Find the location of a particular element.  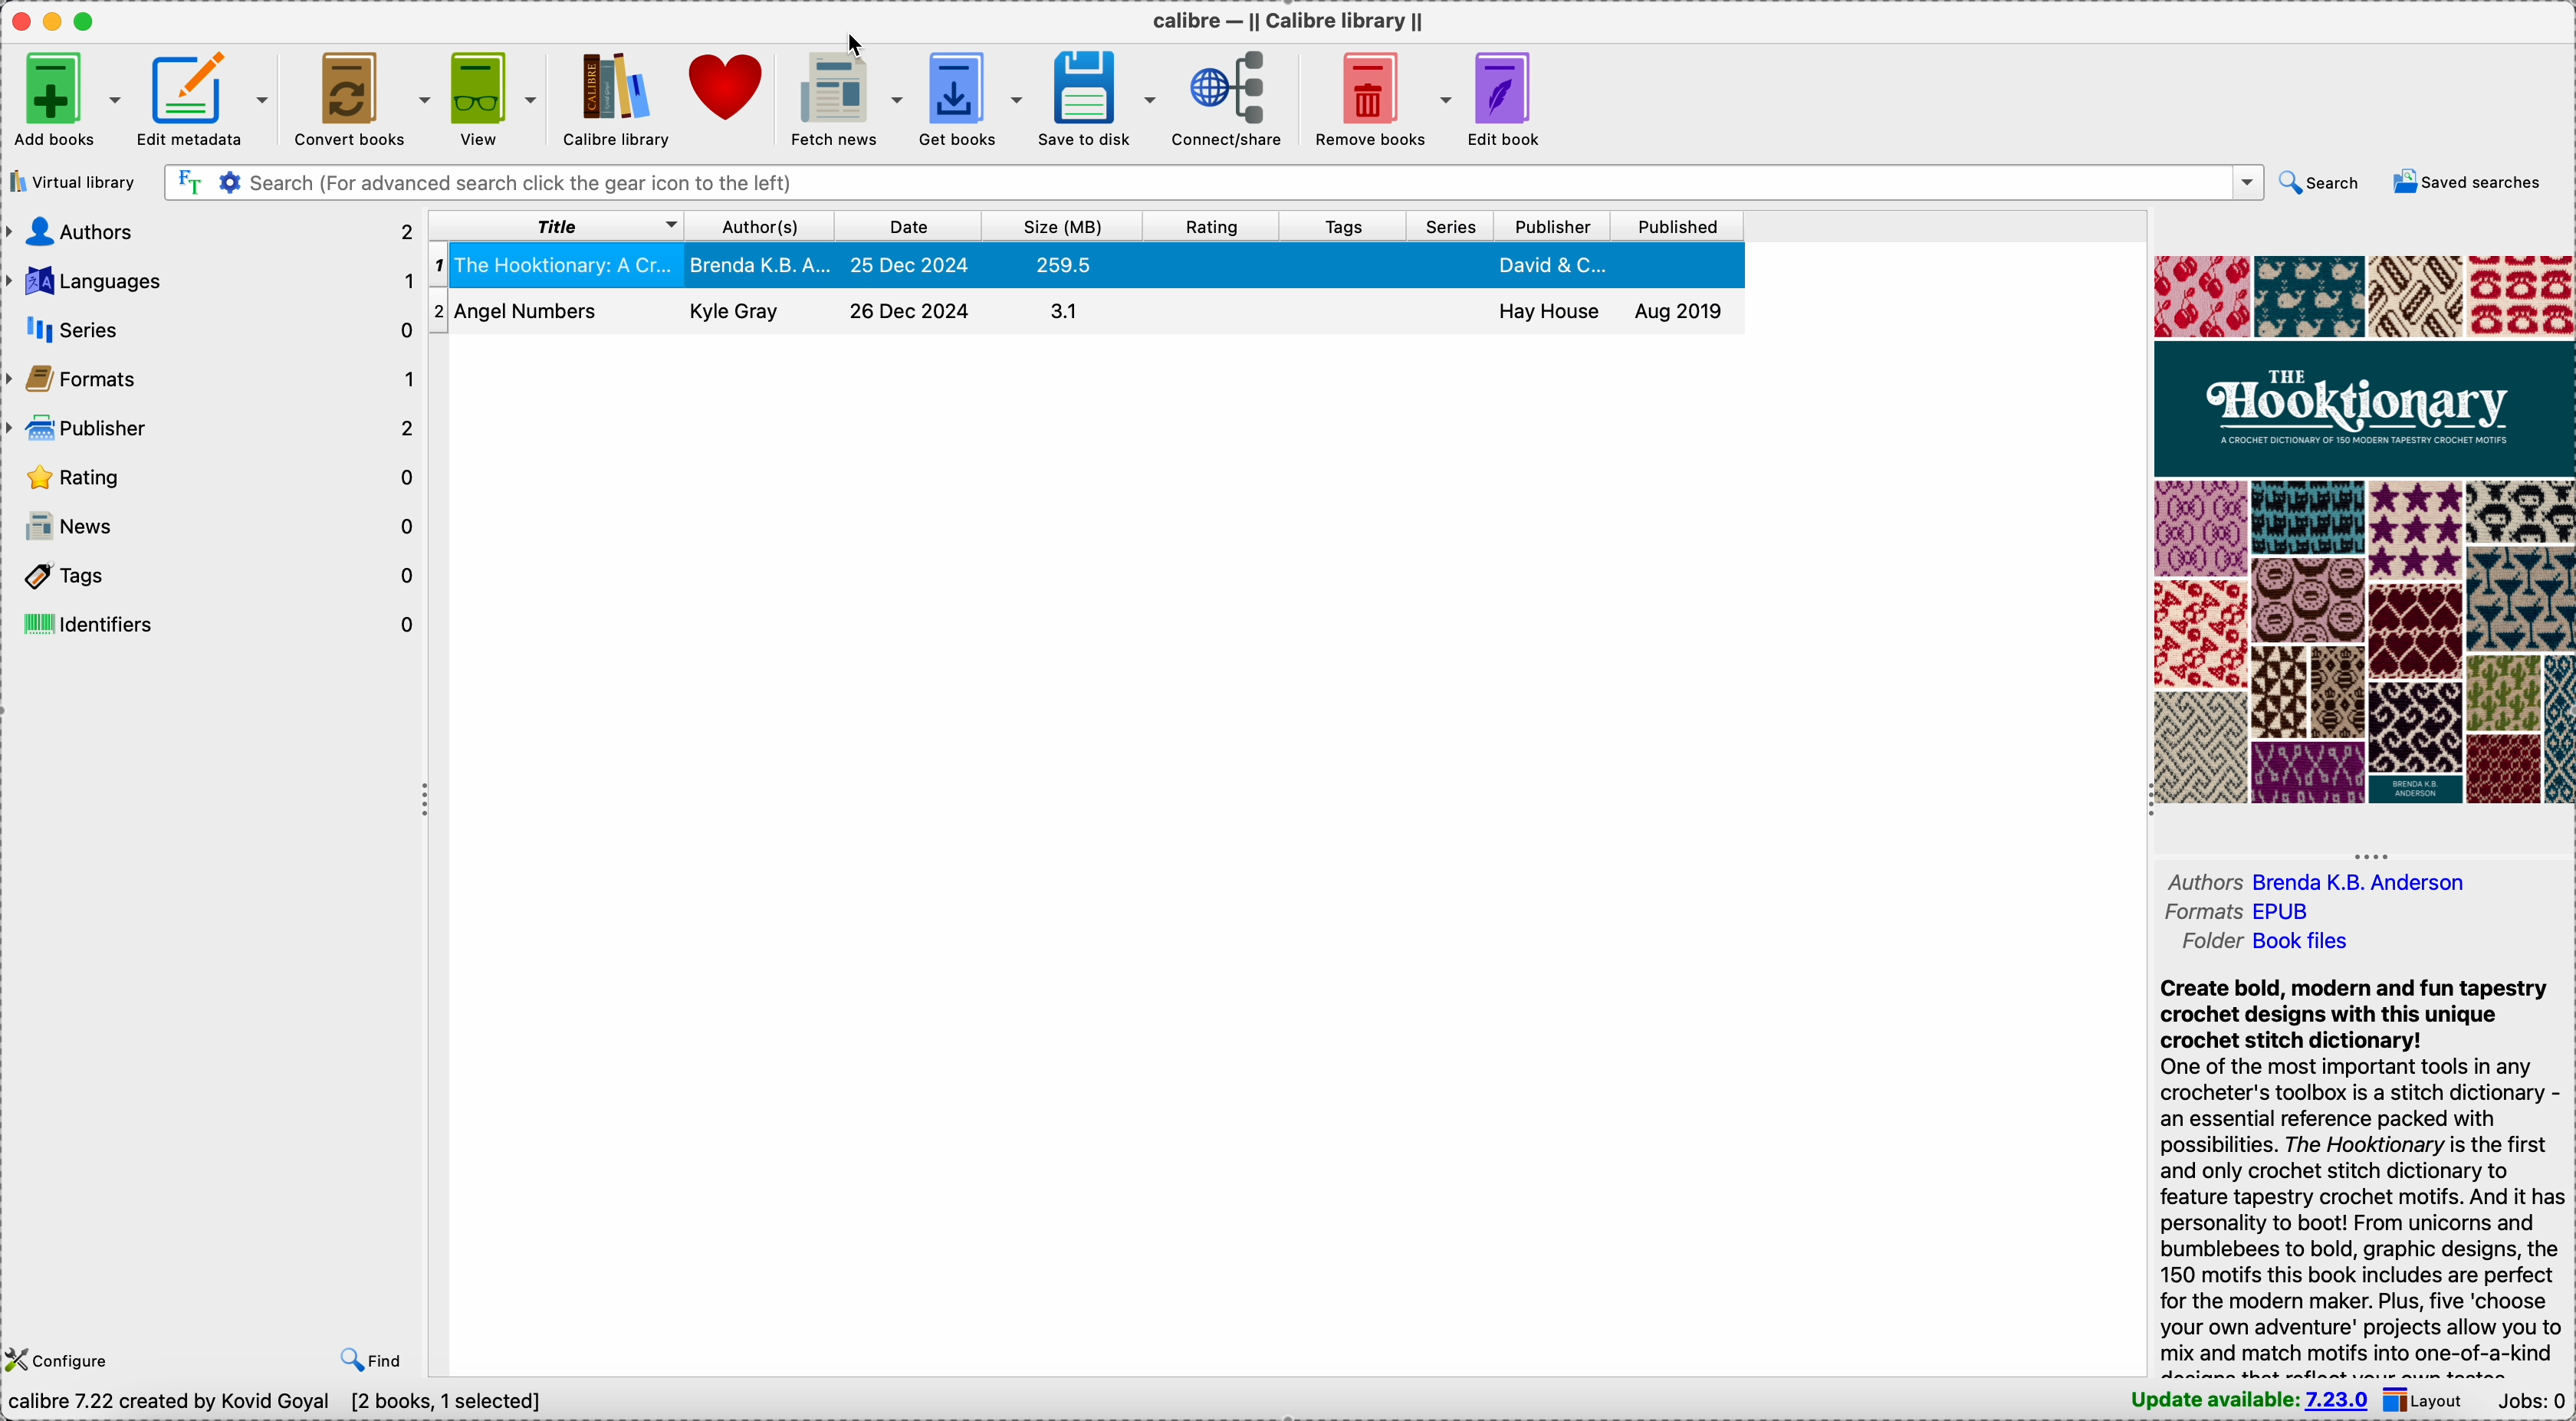

title is located at coordinates (557, 224).